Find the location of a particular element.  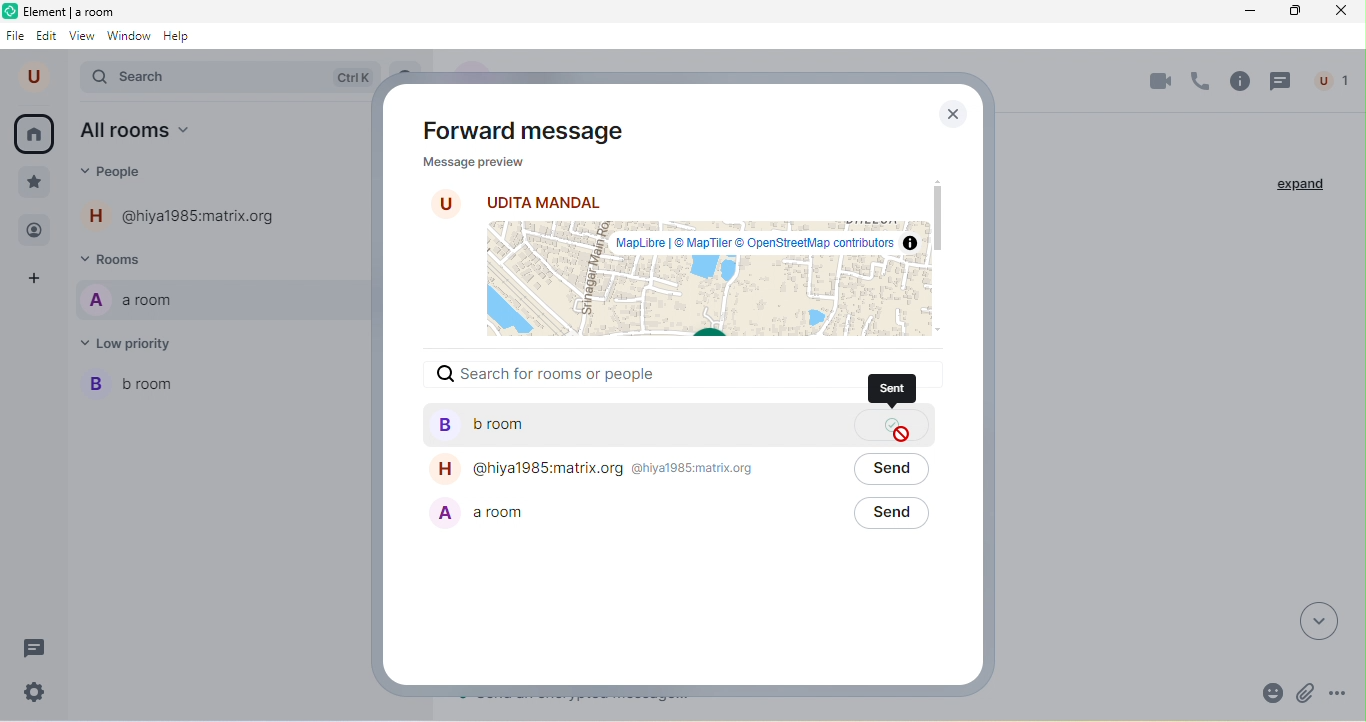

send is located at coordinates (895, 522).